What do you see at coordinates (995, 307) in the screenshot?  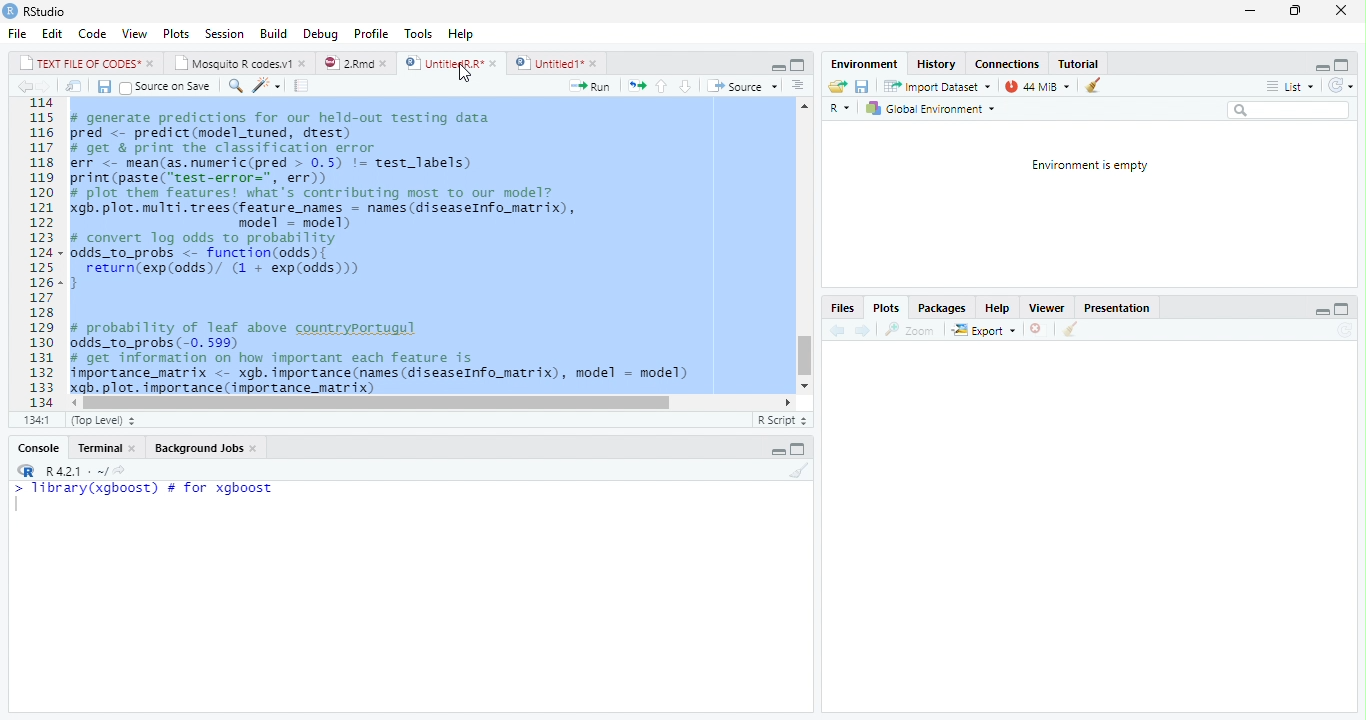 I see `Help` at bounding box center [995, 307].